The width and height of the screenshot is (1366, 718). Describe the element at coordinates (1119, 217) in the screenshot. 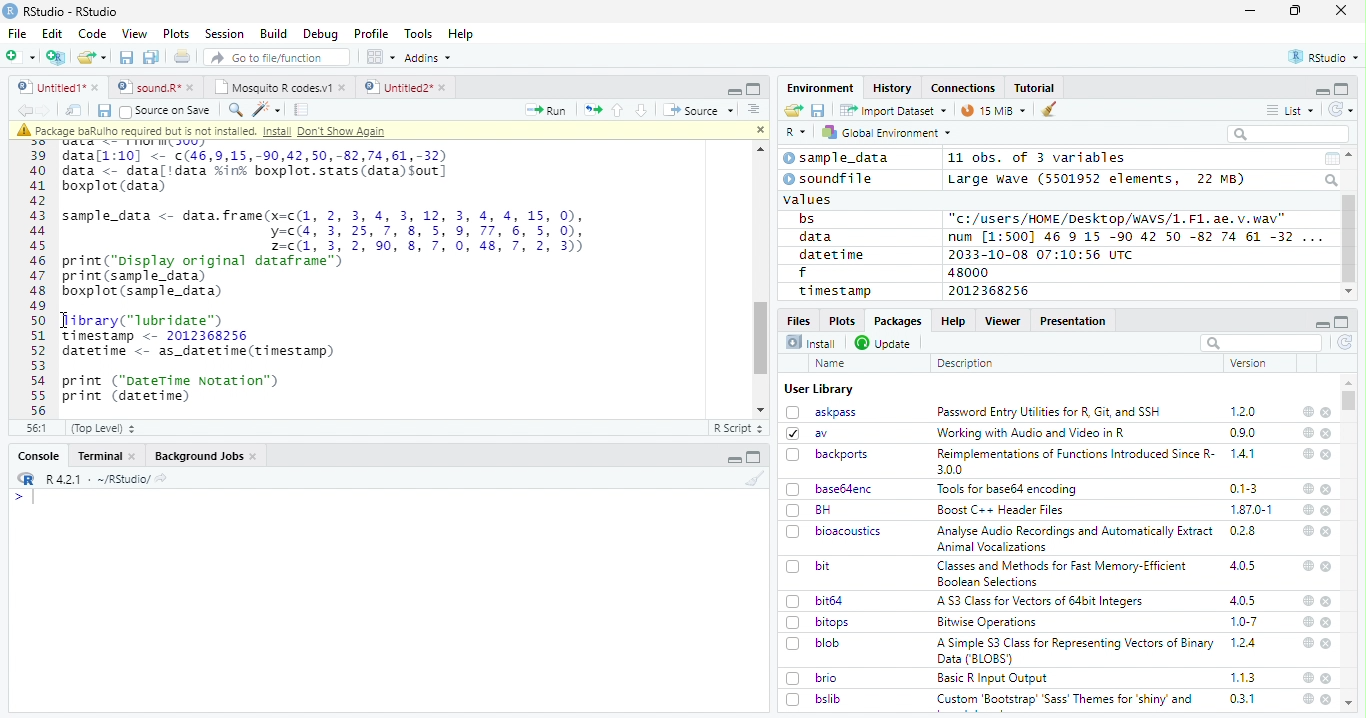

I see `"c:/users/HOME /Desktop/wWAVS/1.F1, ae. v.wav"` at that location.